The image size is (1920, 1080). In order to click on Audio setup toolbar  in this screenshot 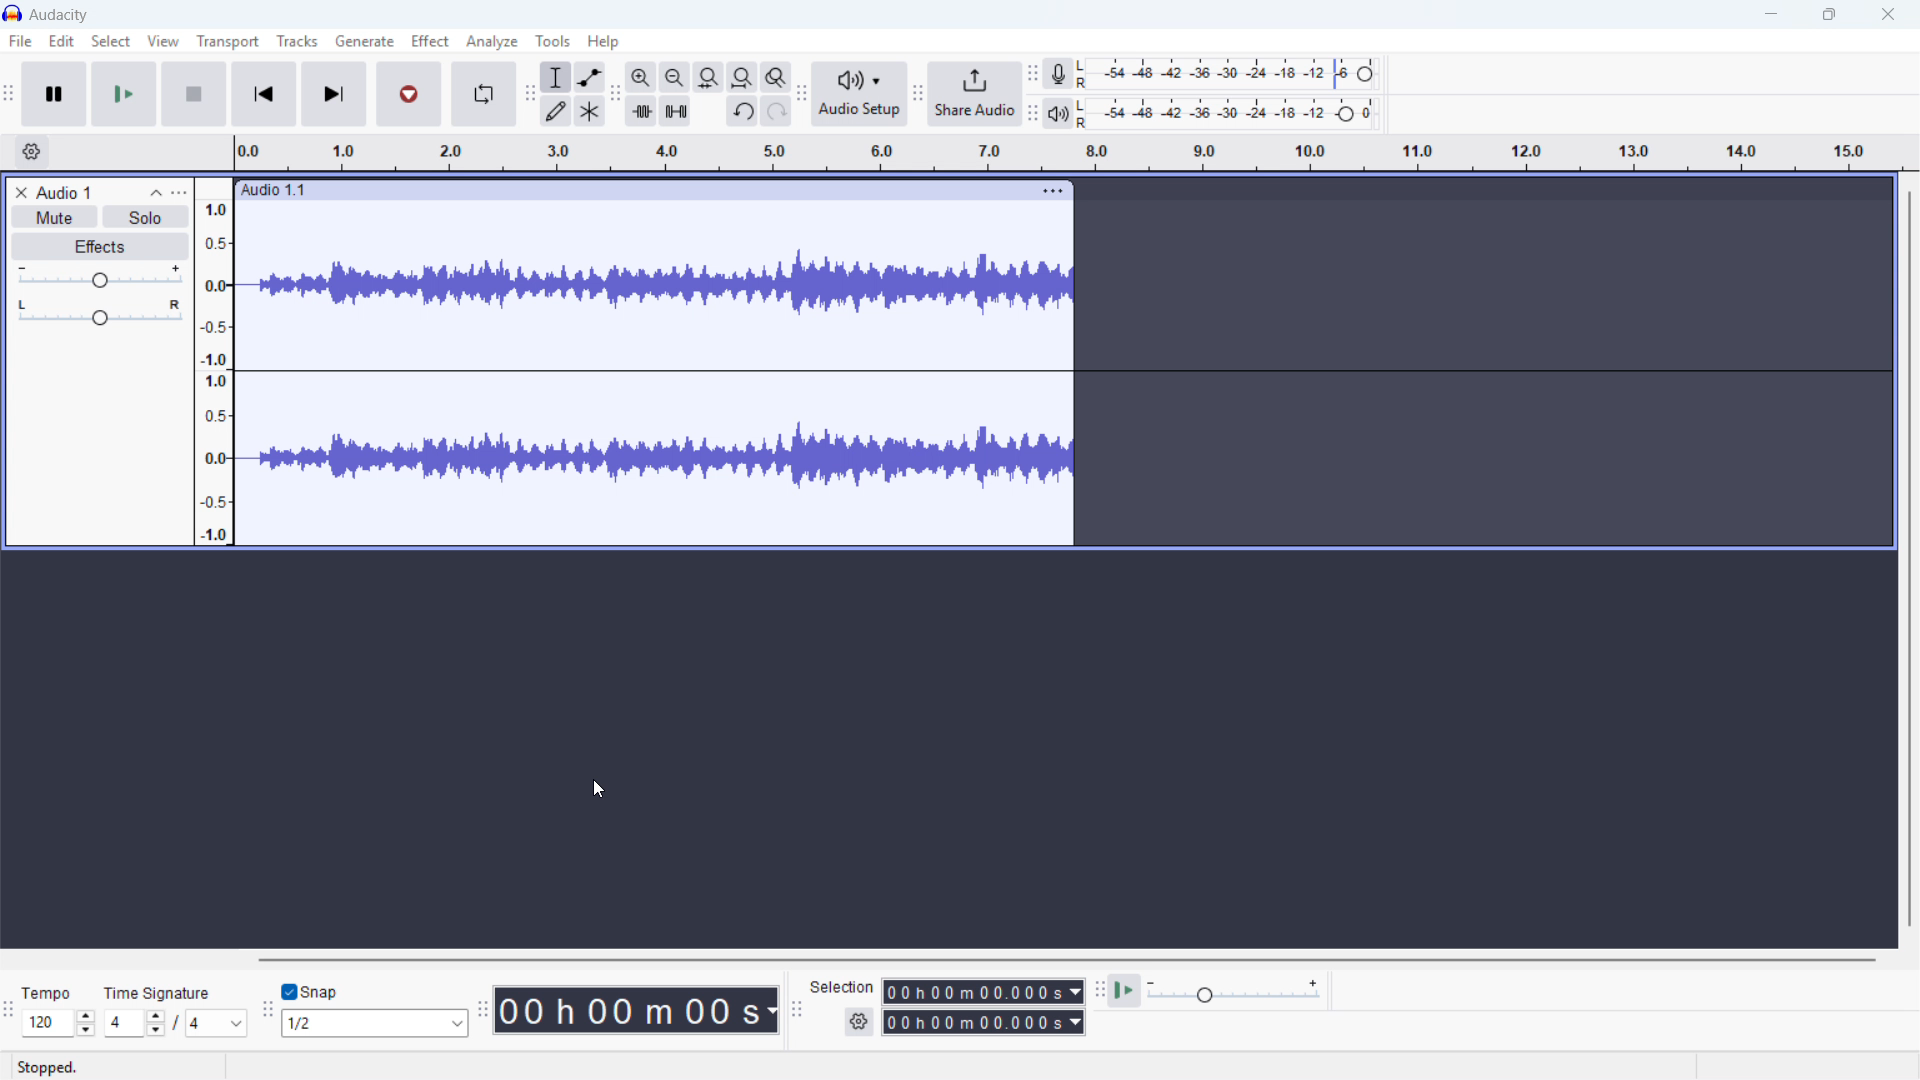, I will do `click(801, 96)`.